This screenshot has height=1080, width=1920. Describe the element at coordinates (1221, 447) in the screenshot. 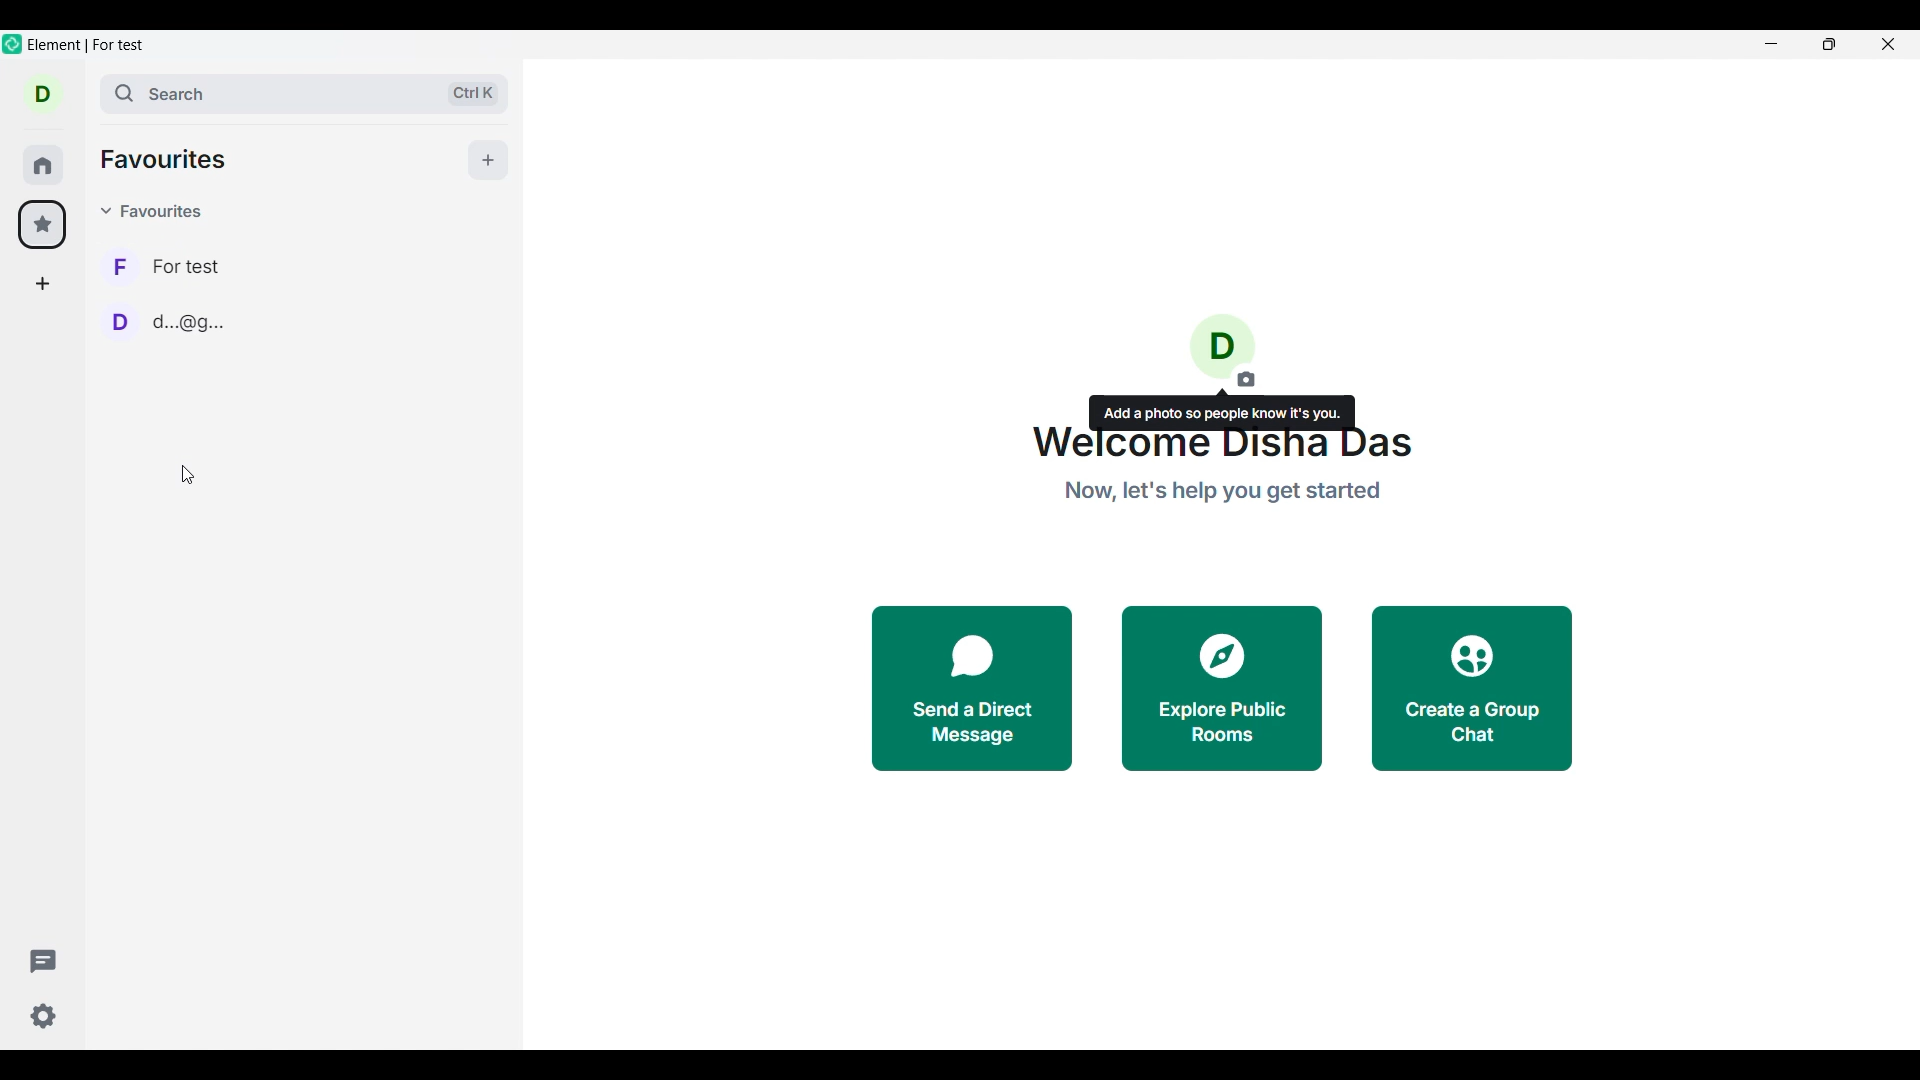

I see `welcome disha das` at that location.